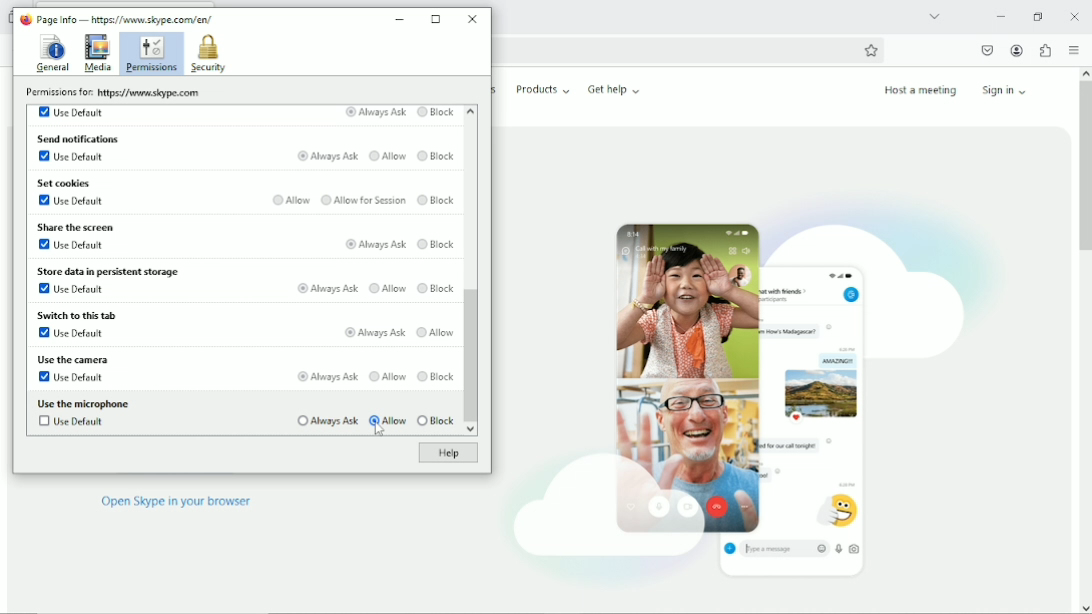 The image size is (1092, 614). What do you see at coordinates (66, 183) in the screenshot?
I see `Set cookies` at bounding box center [66, 183].